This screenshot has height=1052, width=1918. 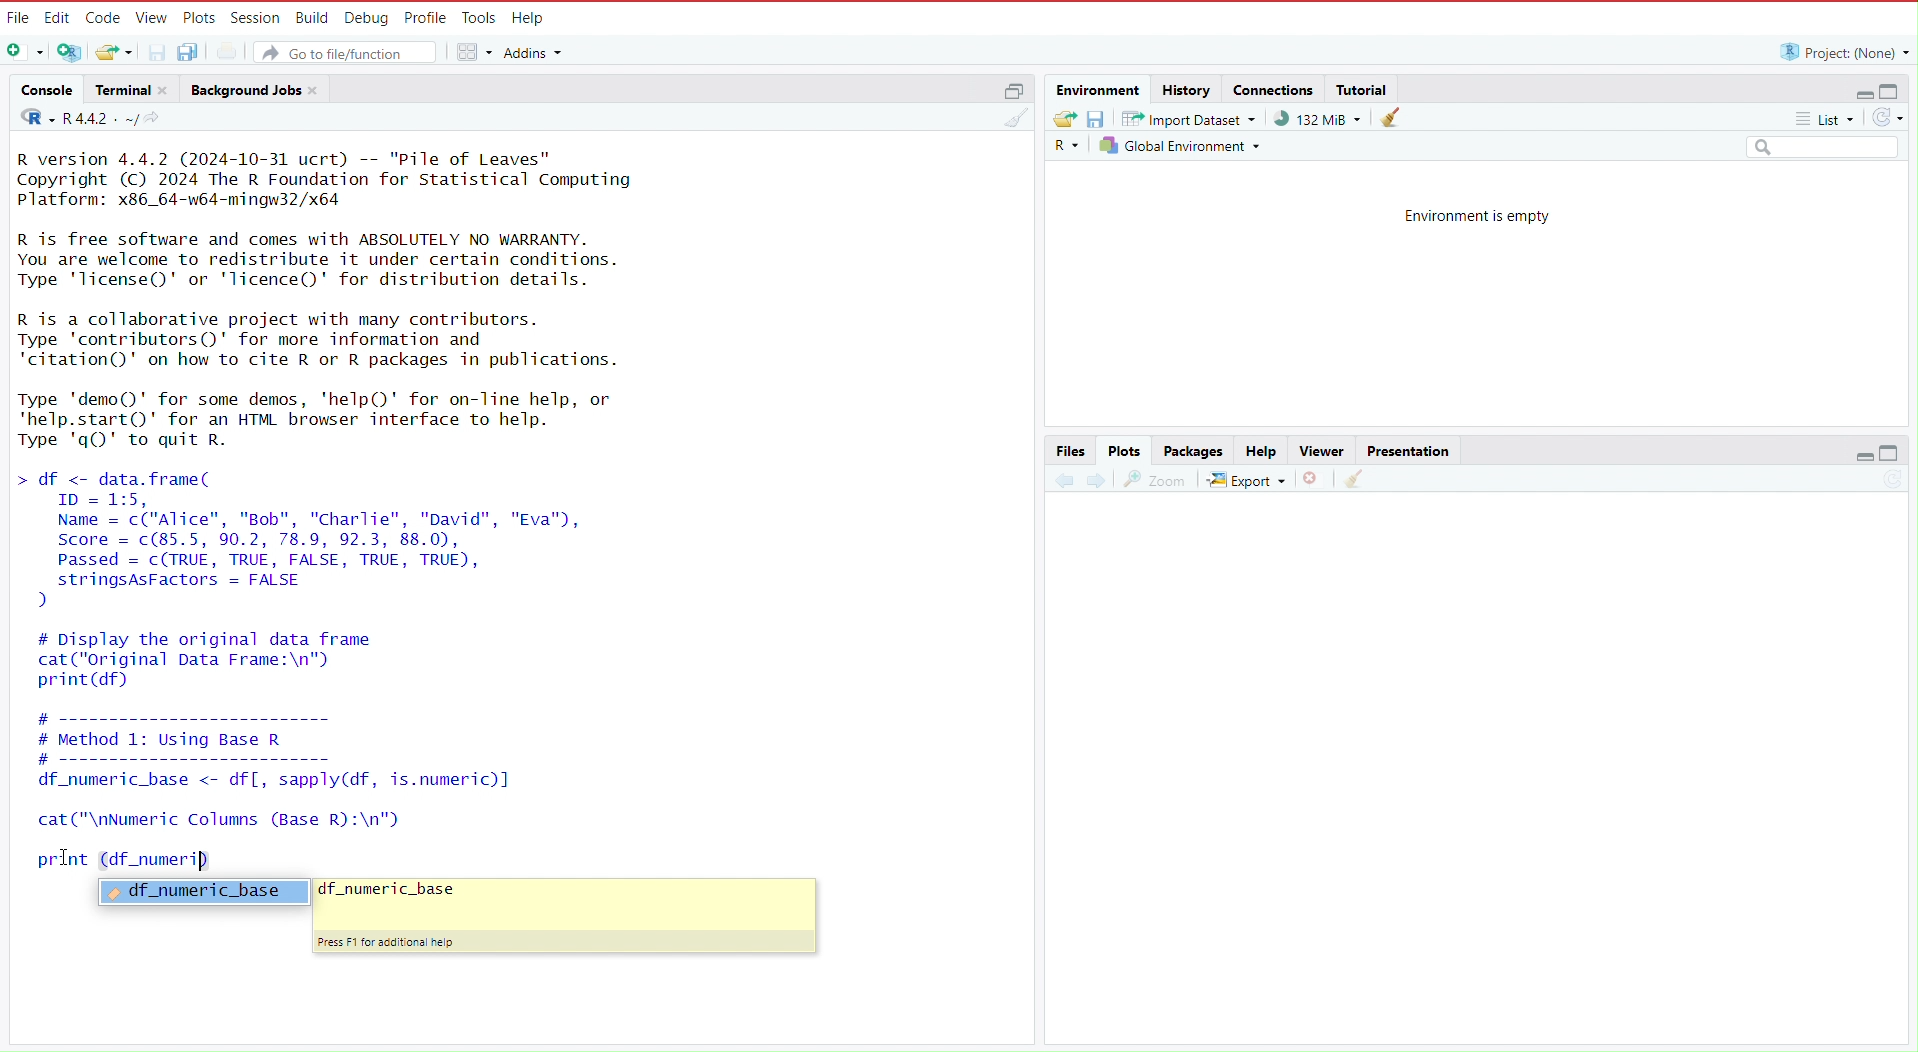 What do you see at coordinates (1365, 89) in the screenshot?
I see `Tutorial` at bounding box center [1365, 89].